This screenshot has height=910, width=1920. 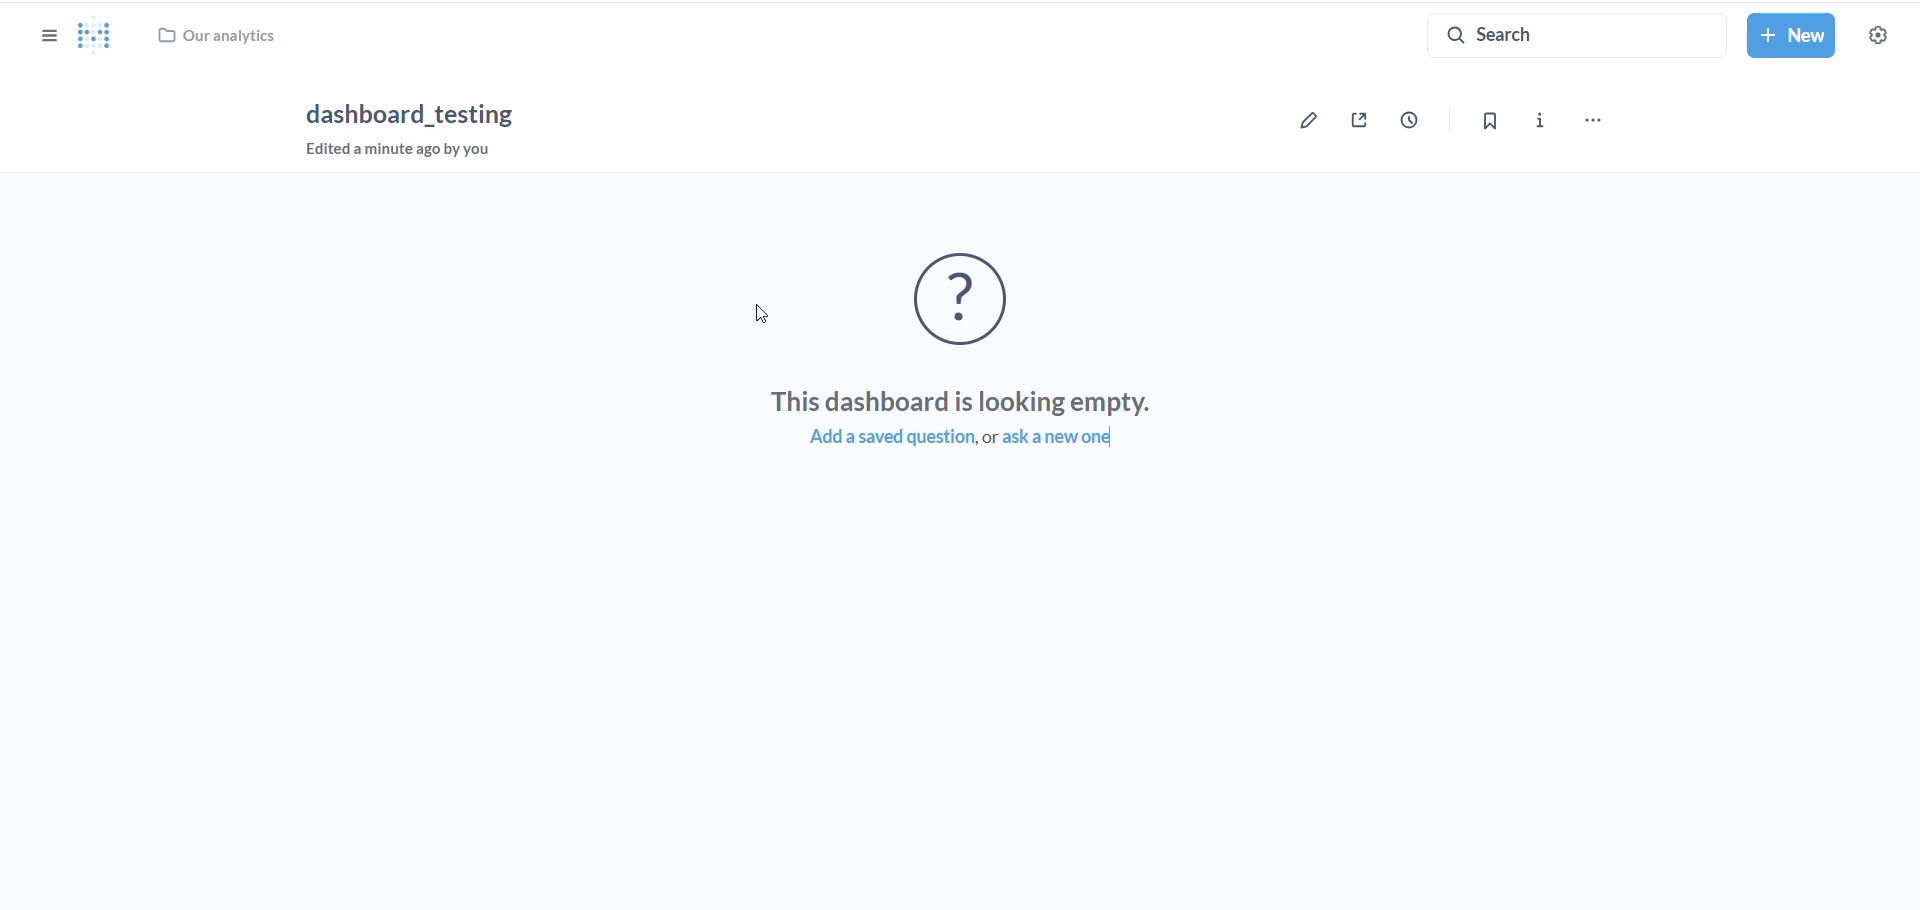 What do you see at coordinates (1365, 124) in the screenshot?
I see `export` at bounding box center [1365, 124].